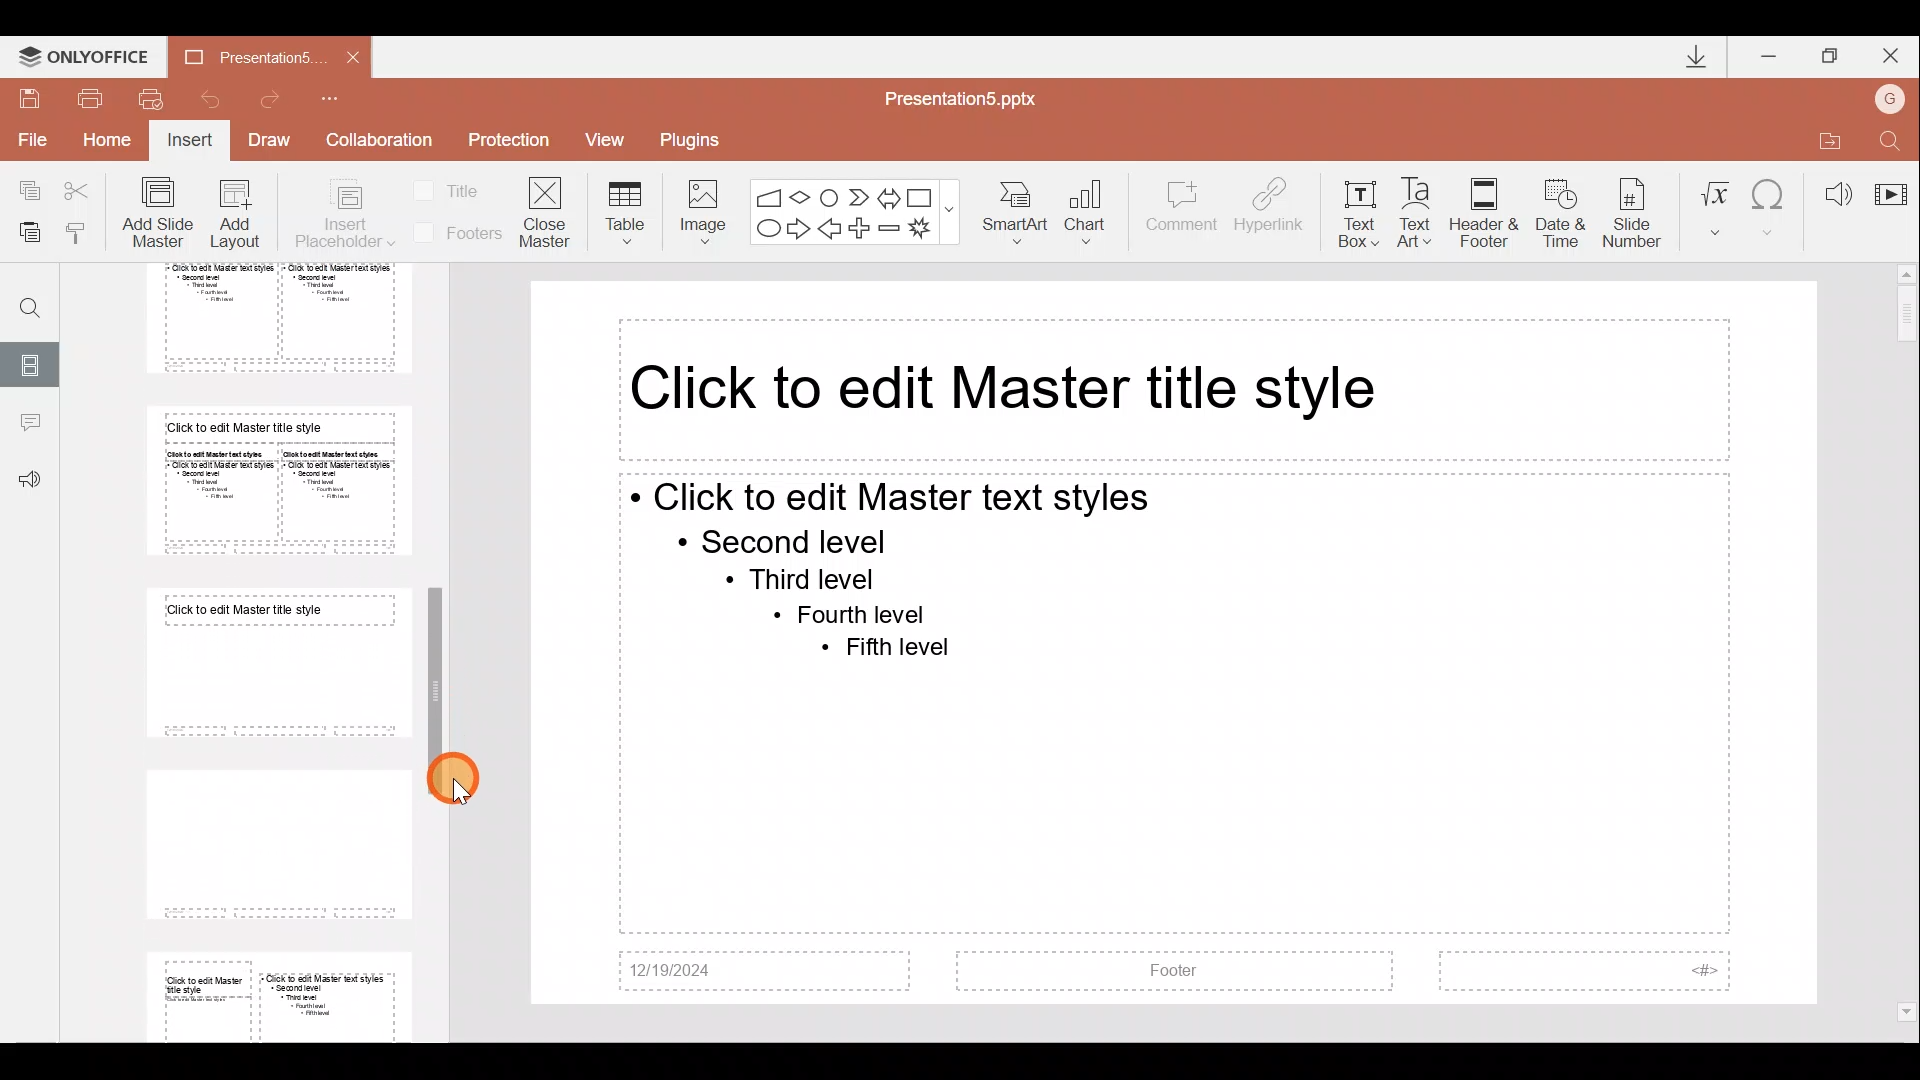 Image resolution: width=1920 pixels, height=1080 pixels. I want to click on Left arrow, so click(831, 230).